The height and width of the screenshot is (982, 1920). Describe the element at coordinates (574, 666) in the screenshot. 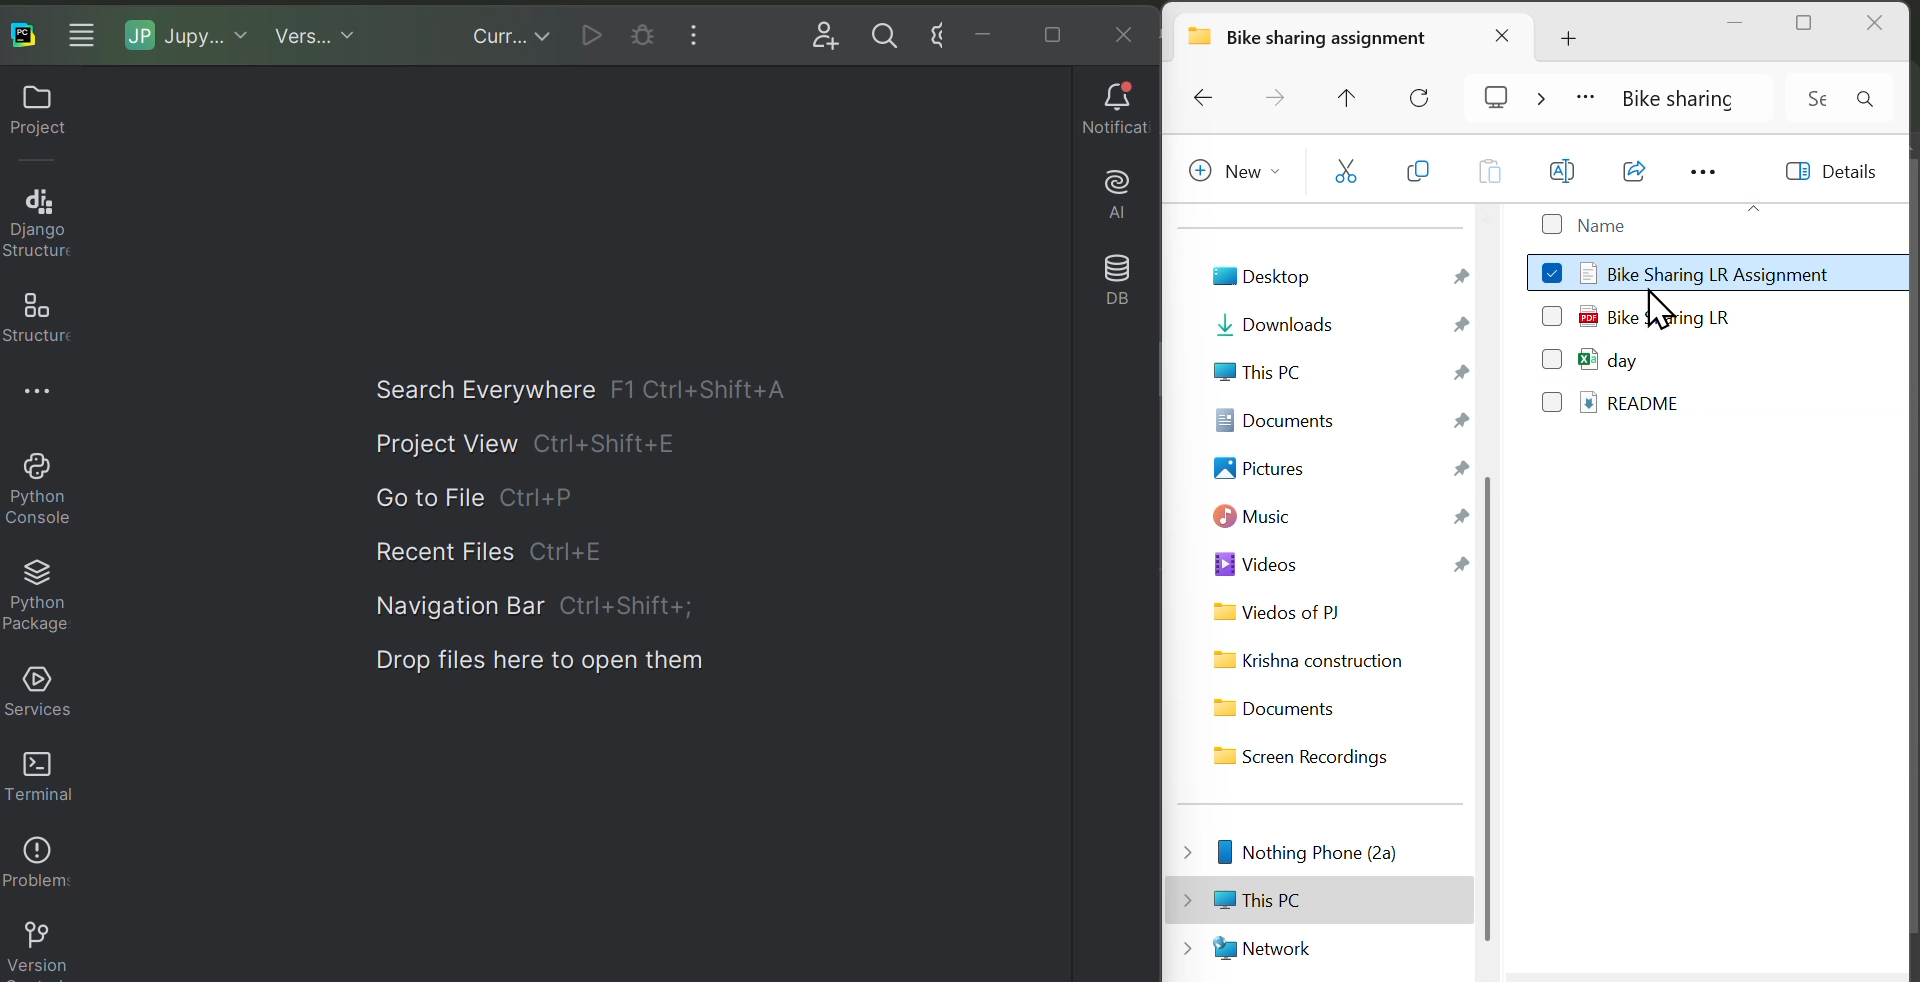

I see `Drop files here to open them` at that location.